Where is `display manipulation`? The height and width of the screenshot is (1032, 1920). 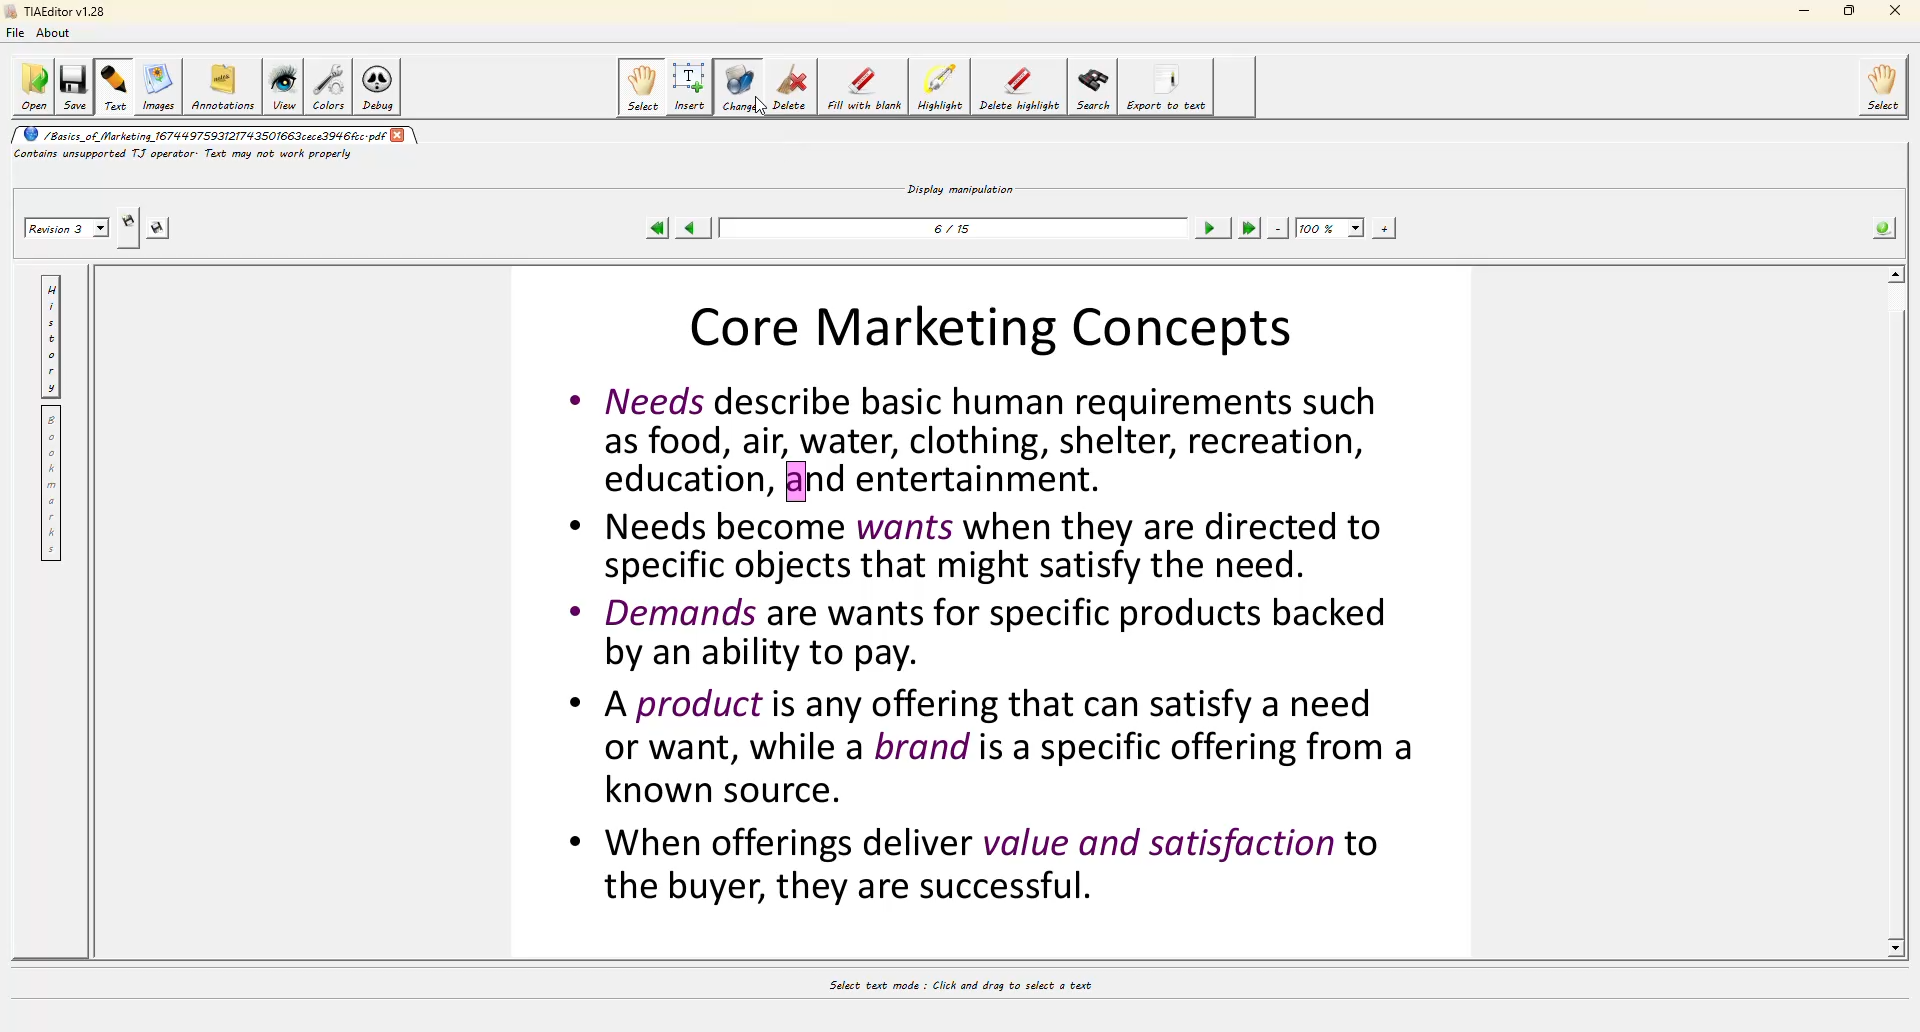 display manipulation is located at coordinates (962, 186).